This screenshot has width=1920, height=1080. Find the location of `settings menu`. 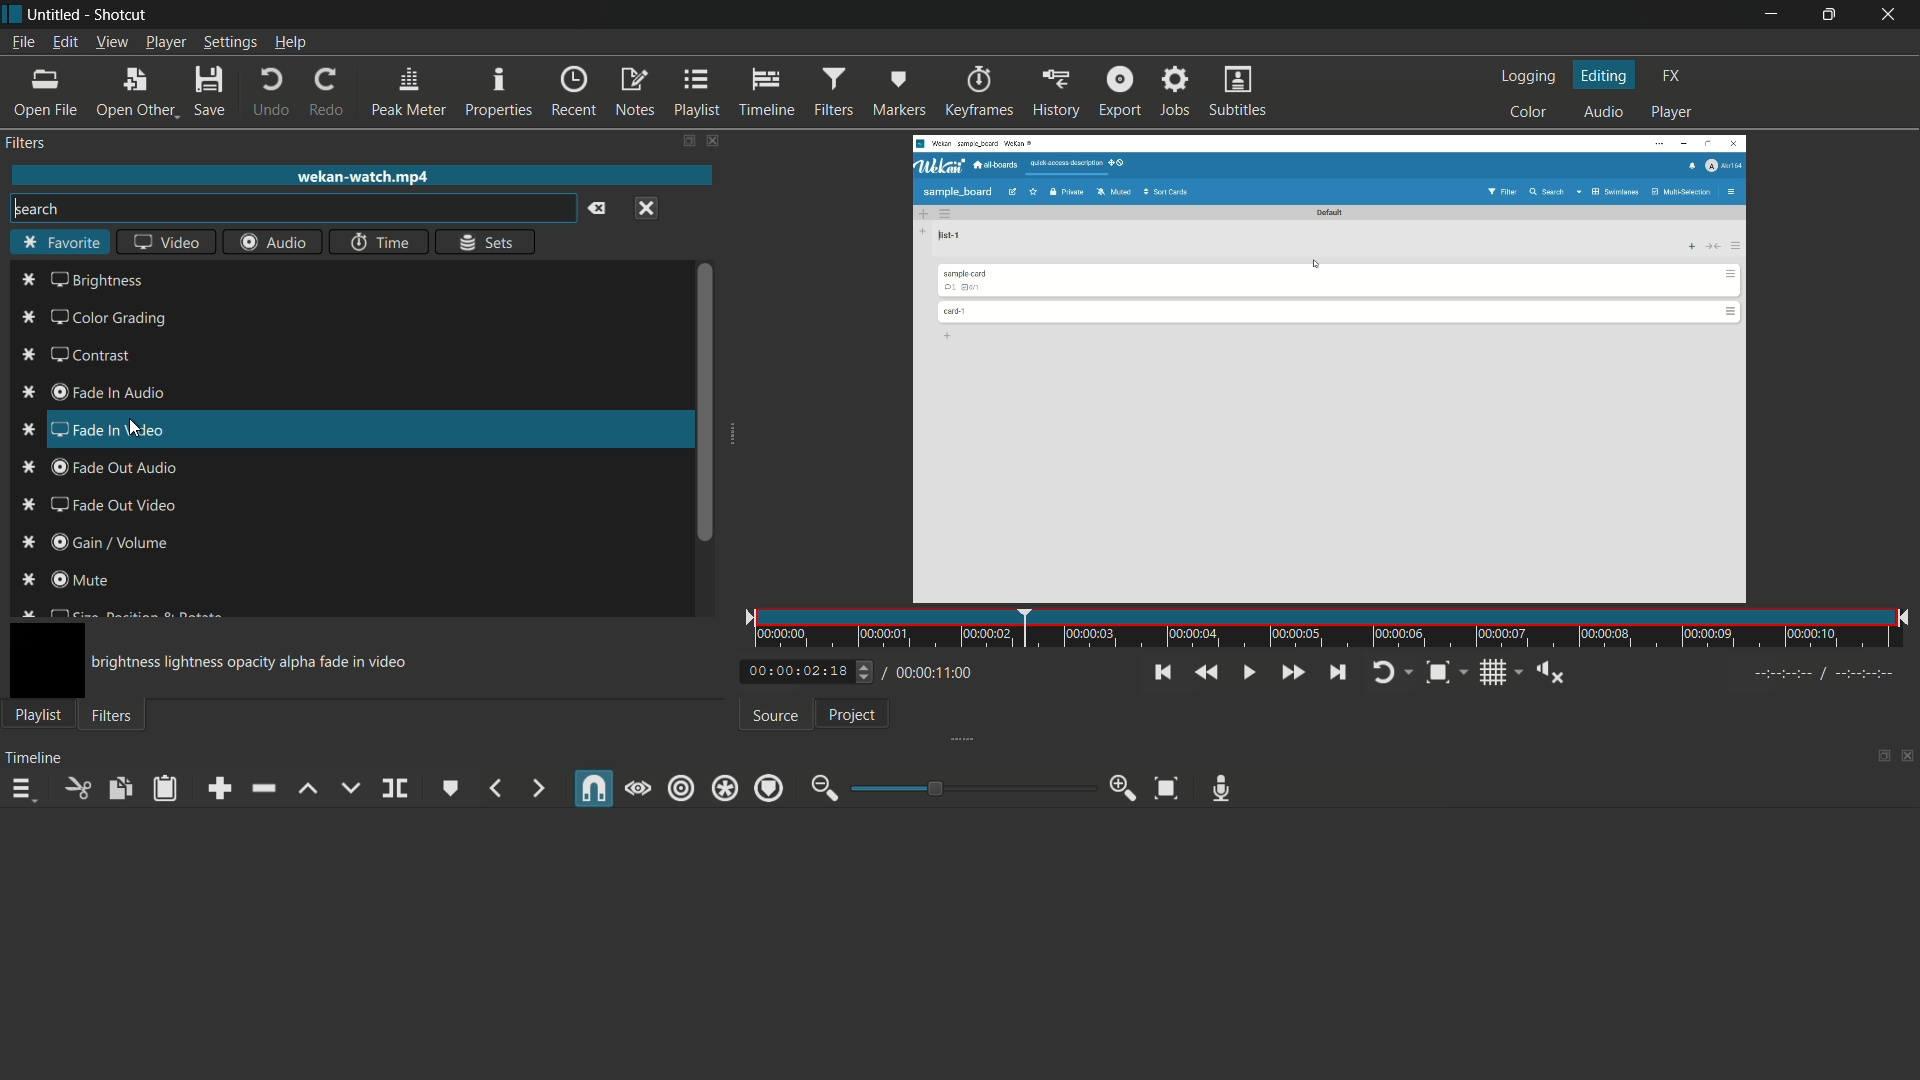

settings menu is located at coordinates (230, 42).